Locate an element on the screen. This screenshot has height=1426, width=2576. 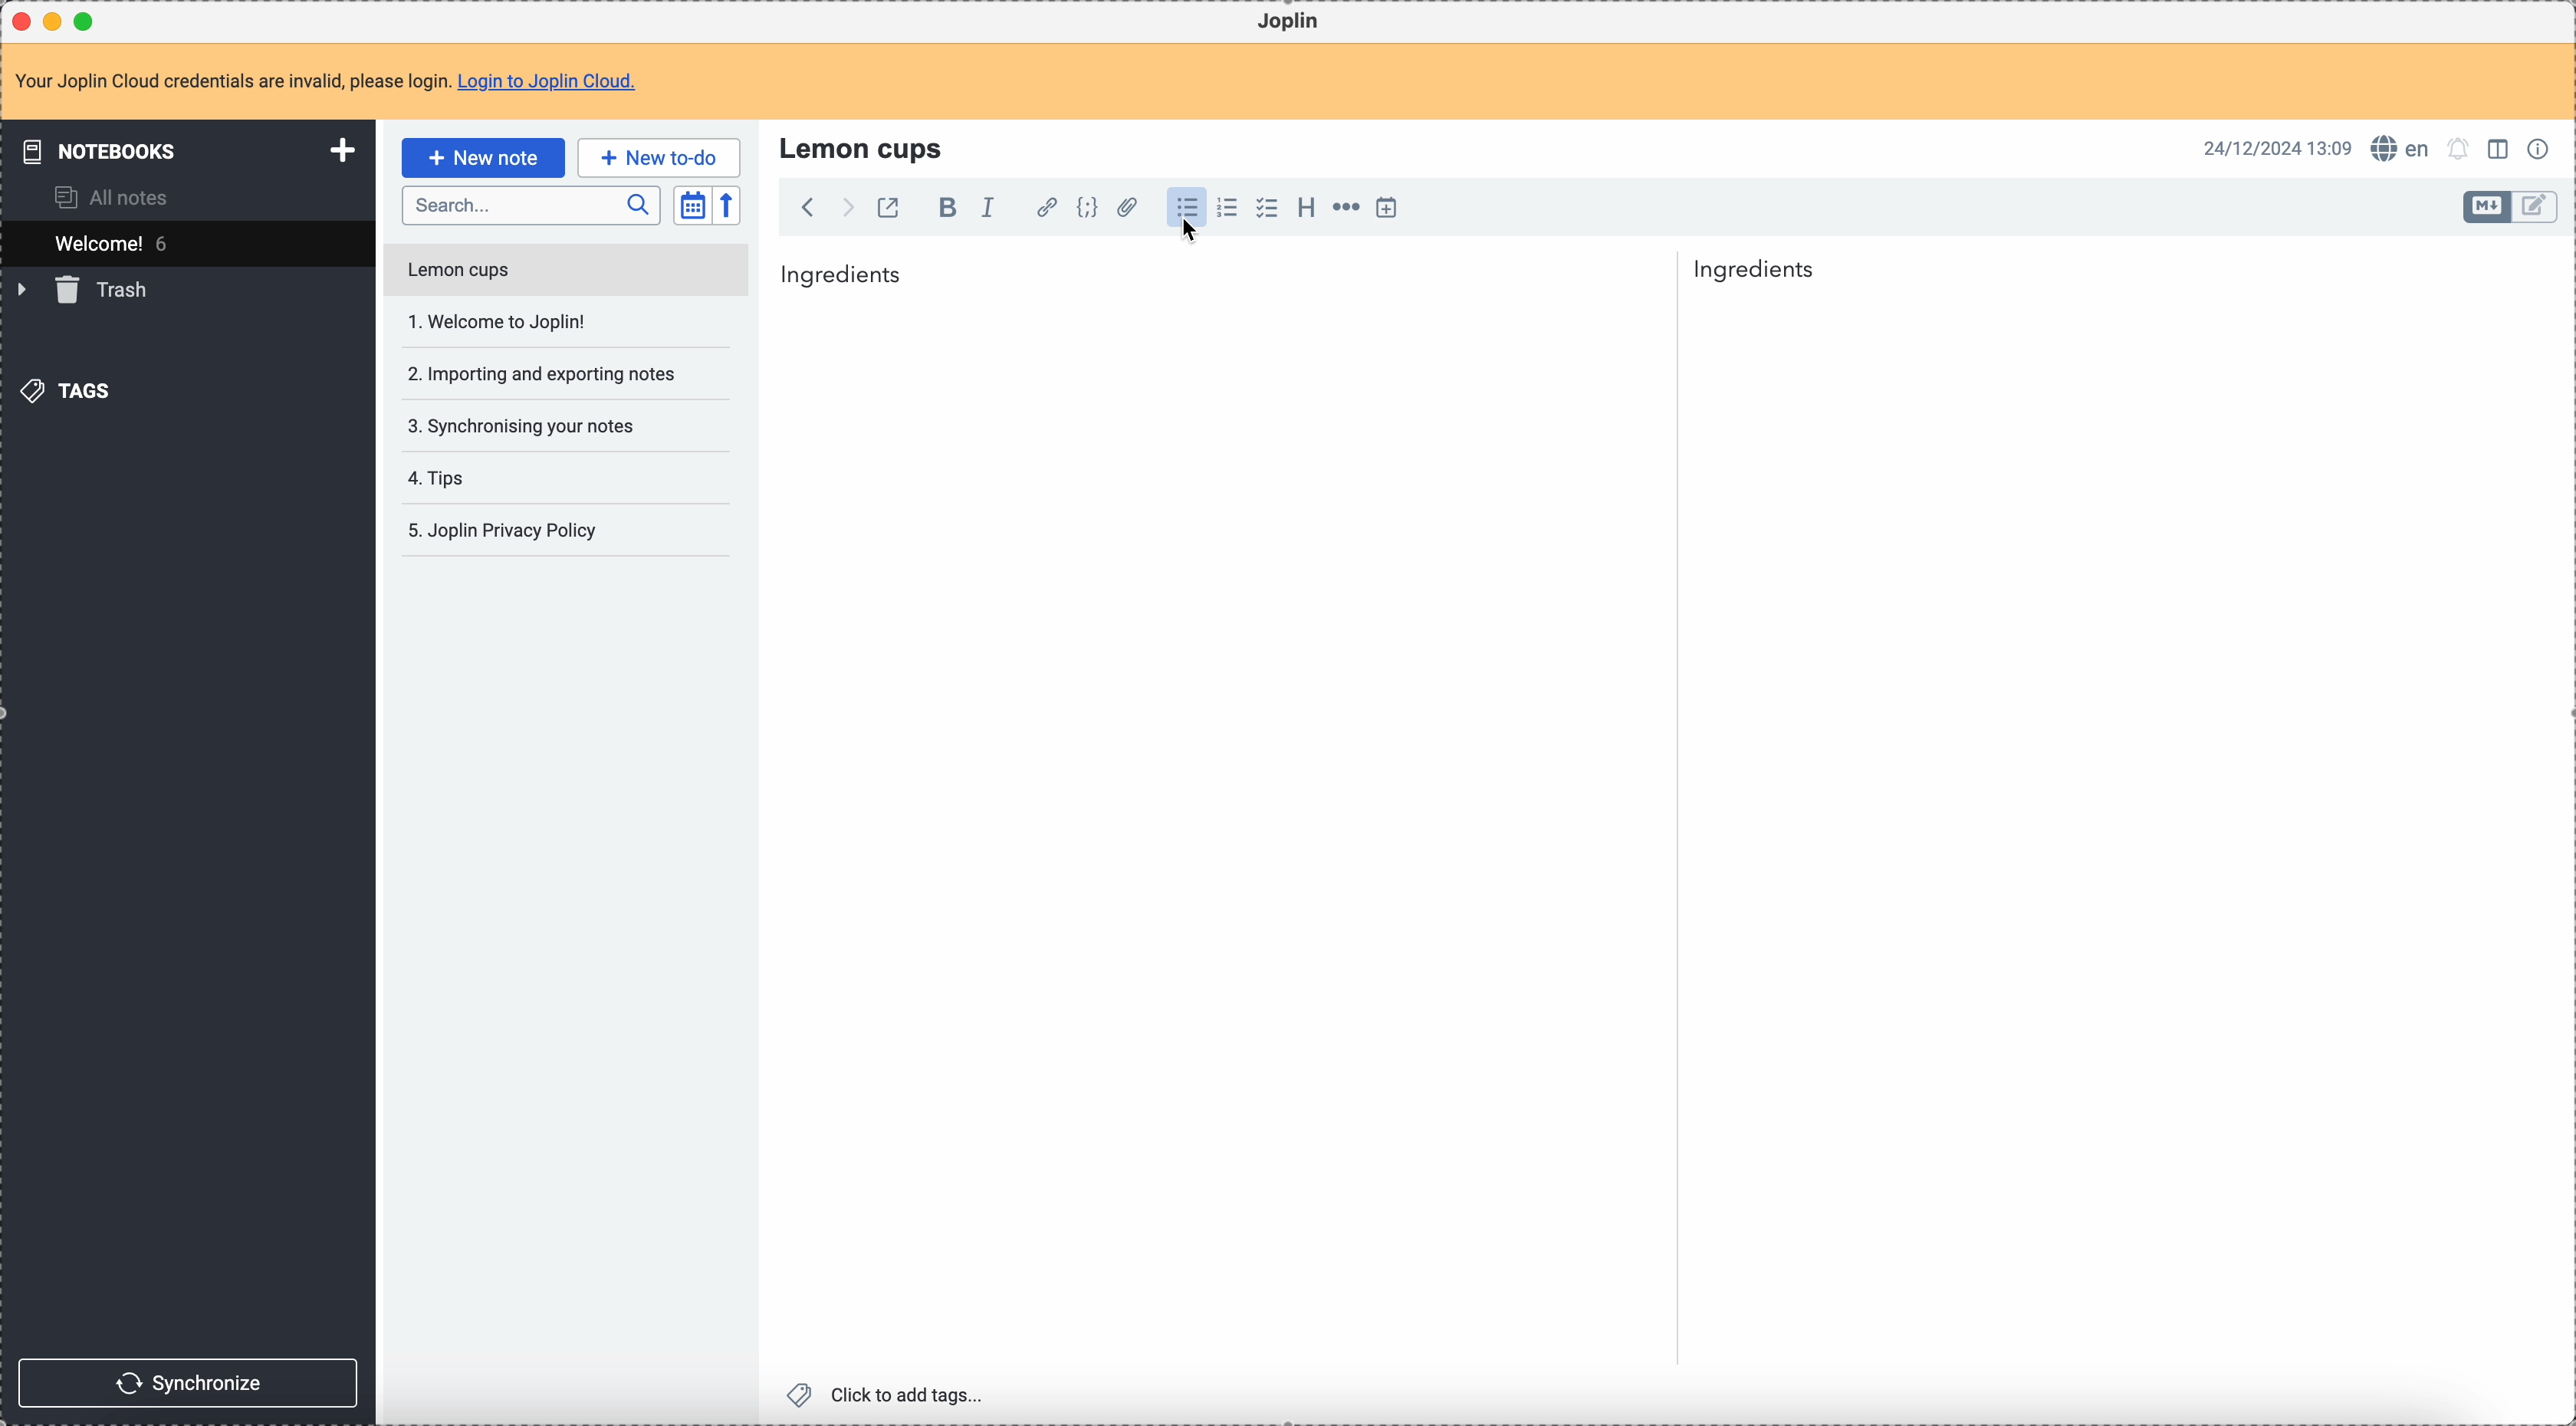
bold is located at coordinates (942, 209).